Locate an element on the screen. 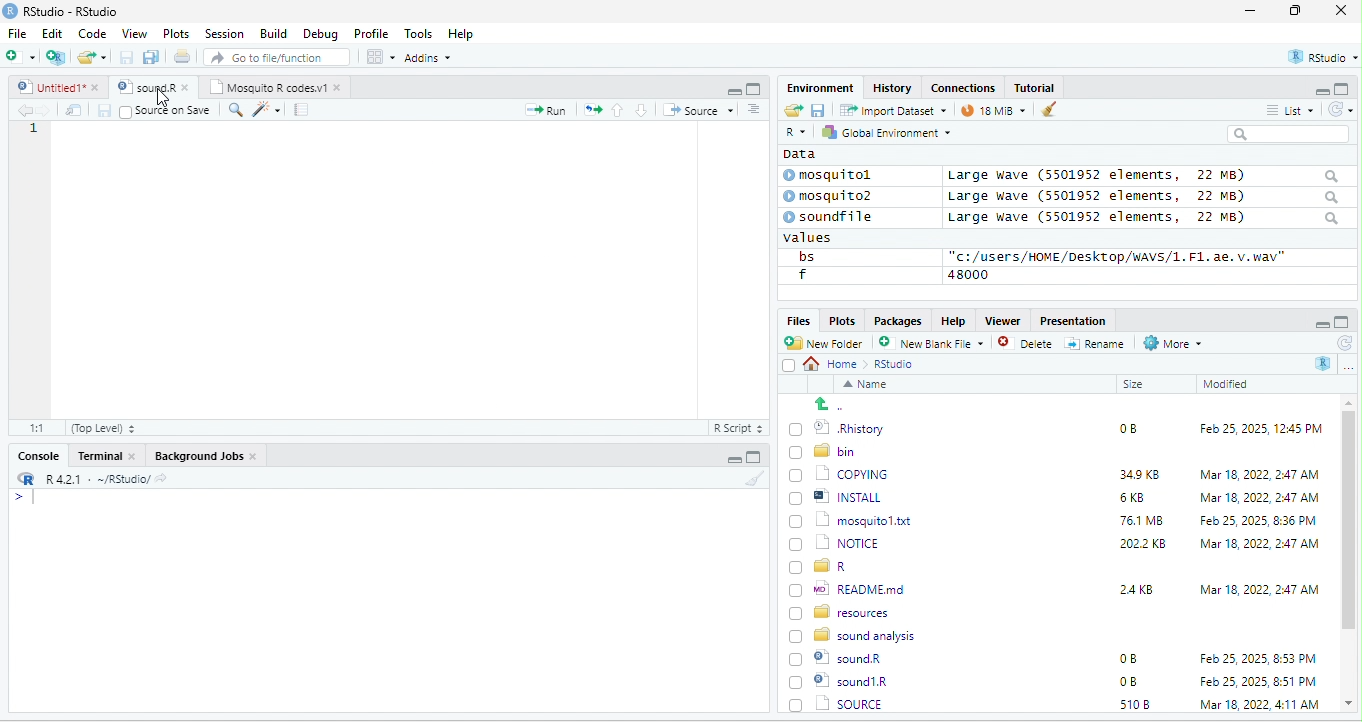 The image size is (1362, 722). back is located at coordinates (28, 111).